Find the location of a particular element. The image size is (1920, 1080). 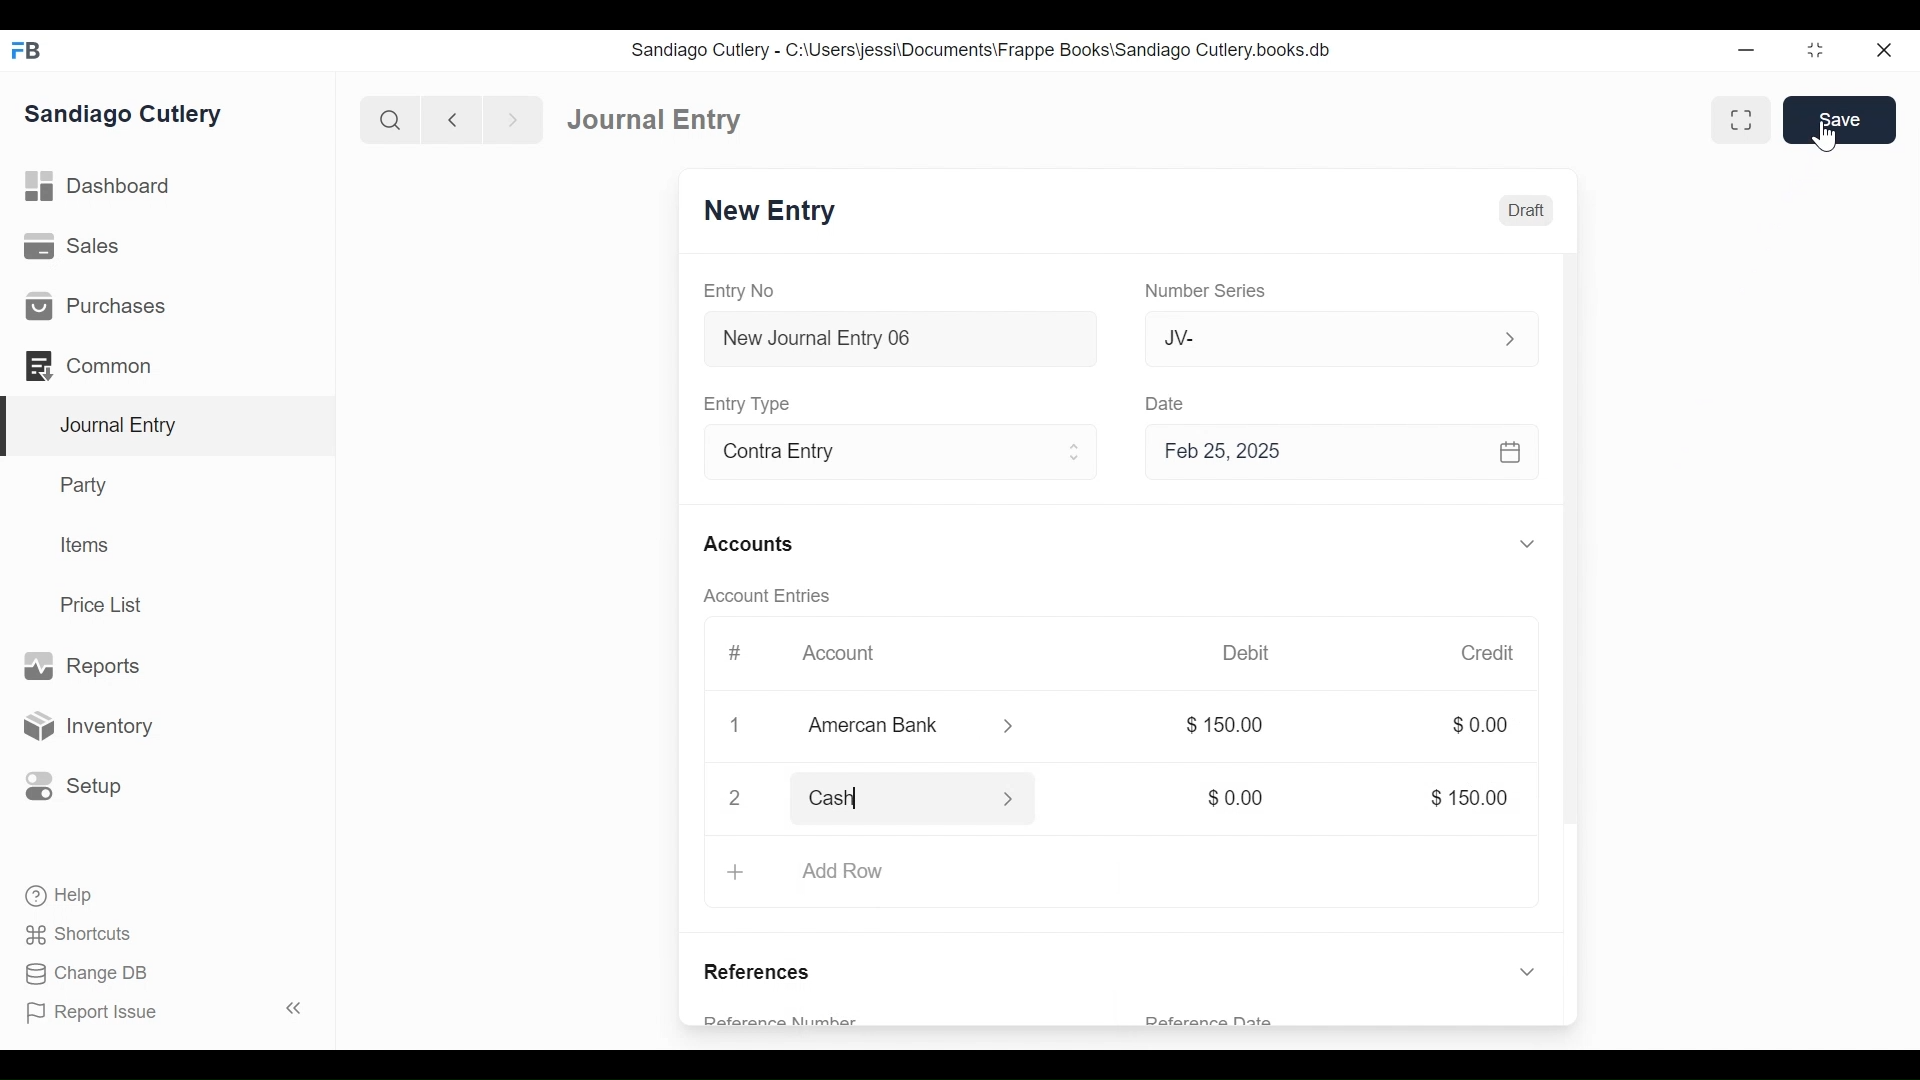

Credit is located at coordinates (1486, 653).